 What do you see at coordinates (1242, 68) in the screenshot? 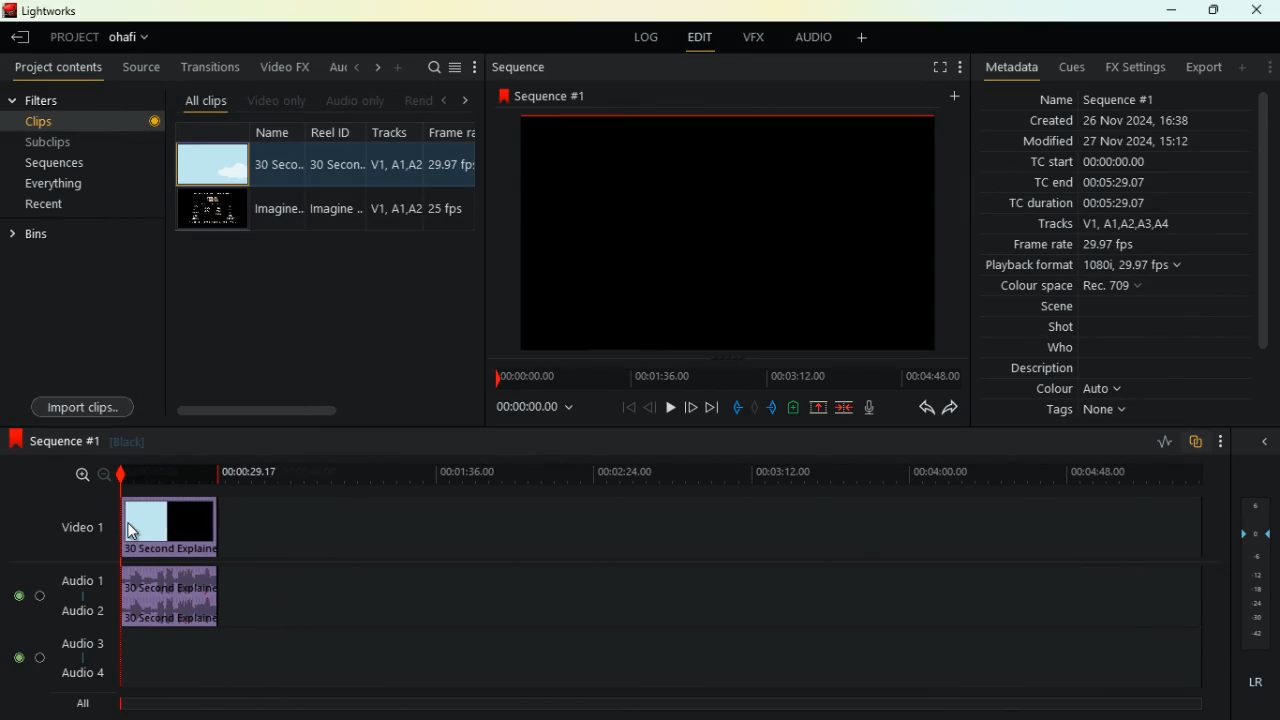
I see `add` at bounding box center [1242, 68].